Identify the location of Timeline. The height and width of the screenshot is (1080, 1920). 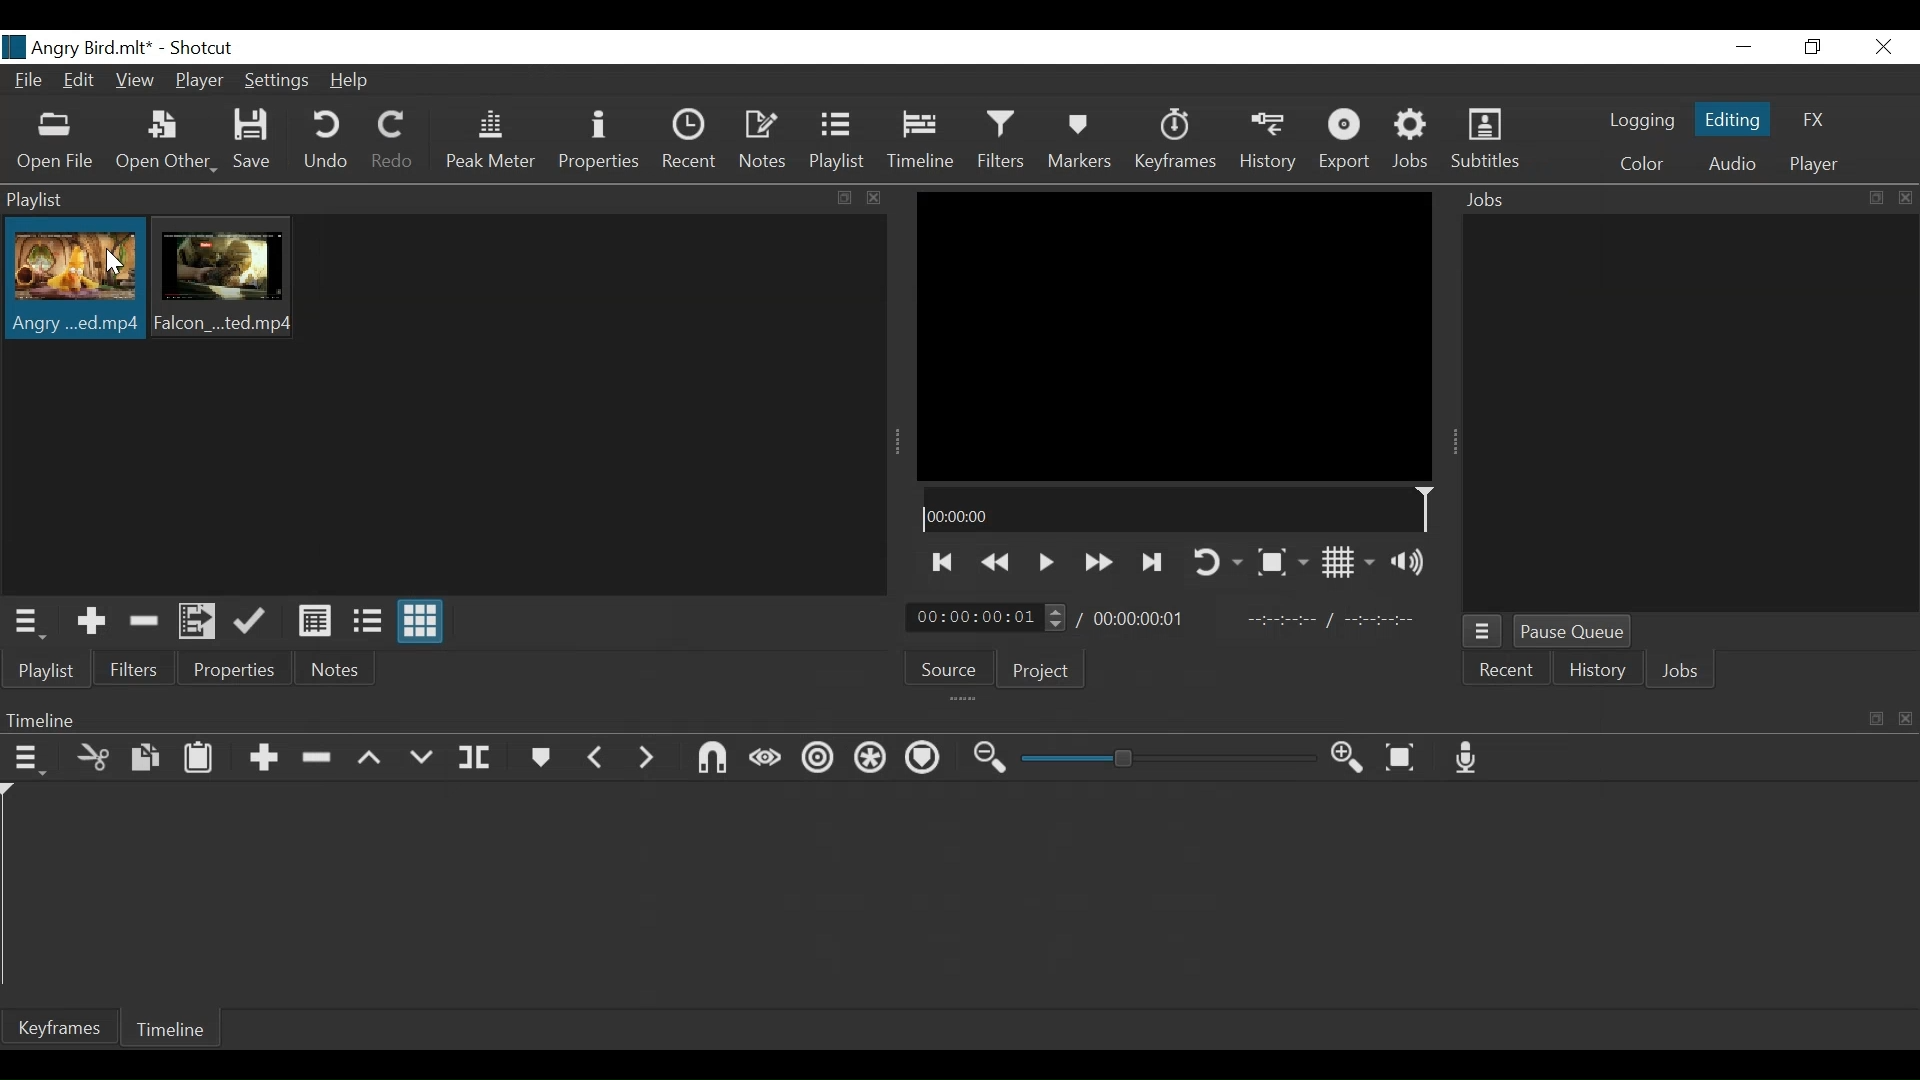
(922, 140).